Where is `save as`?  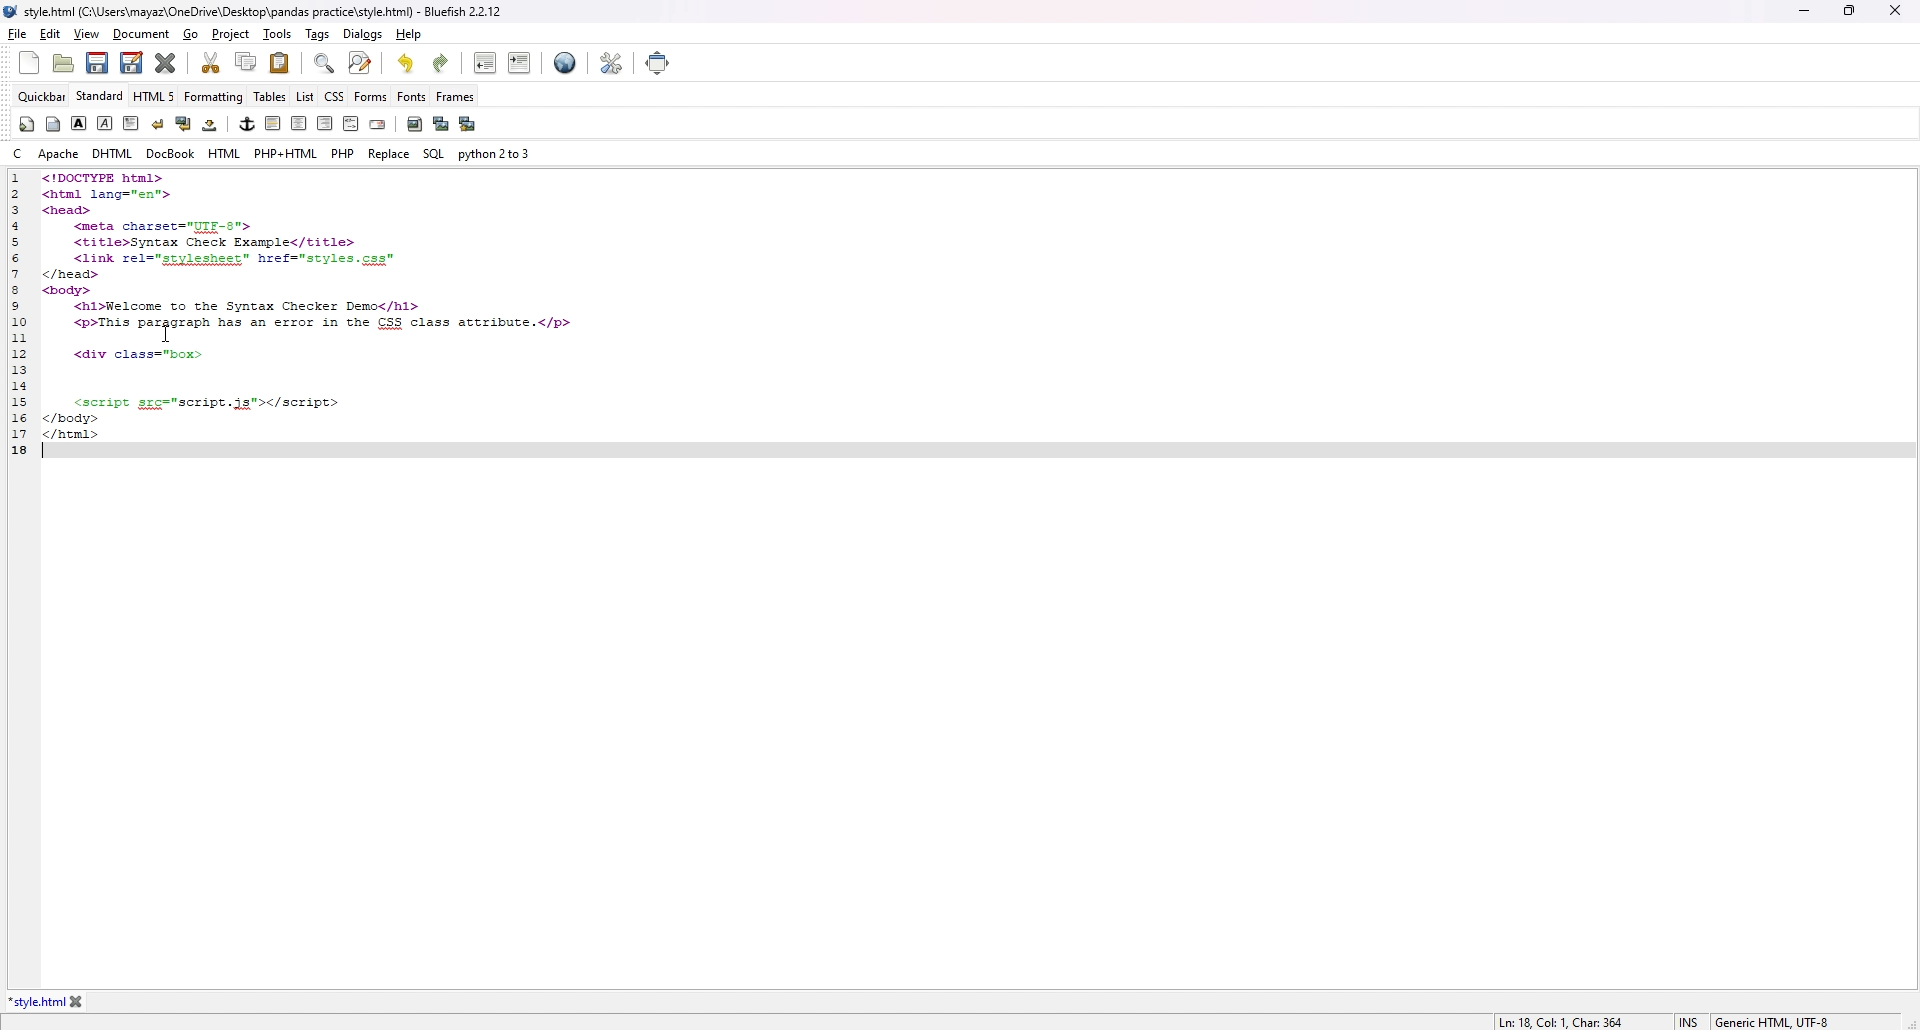 save as is located at coordinates (132, 62).